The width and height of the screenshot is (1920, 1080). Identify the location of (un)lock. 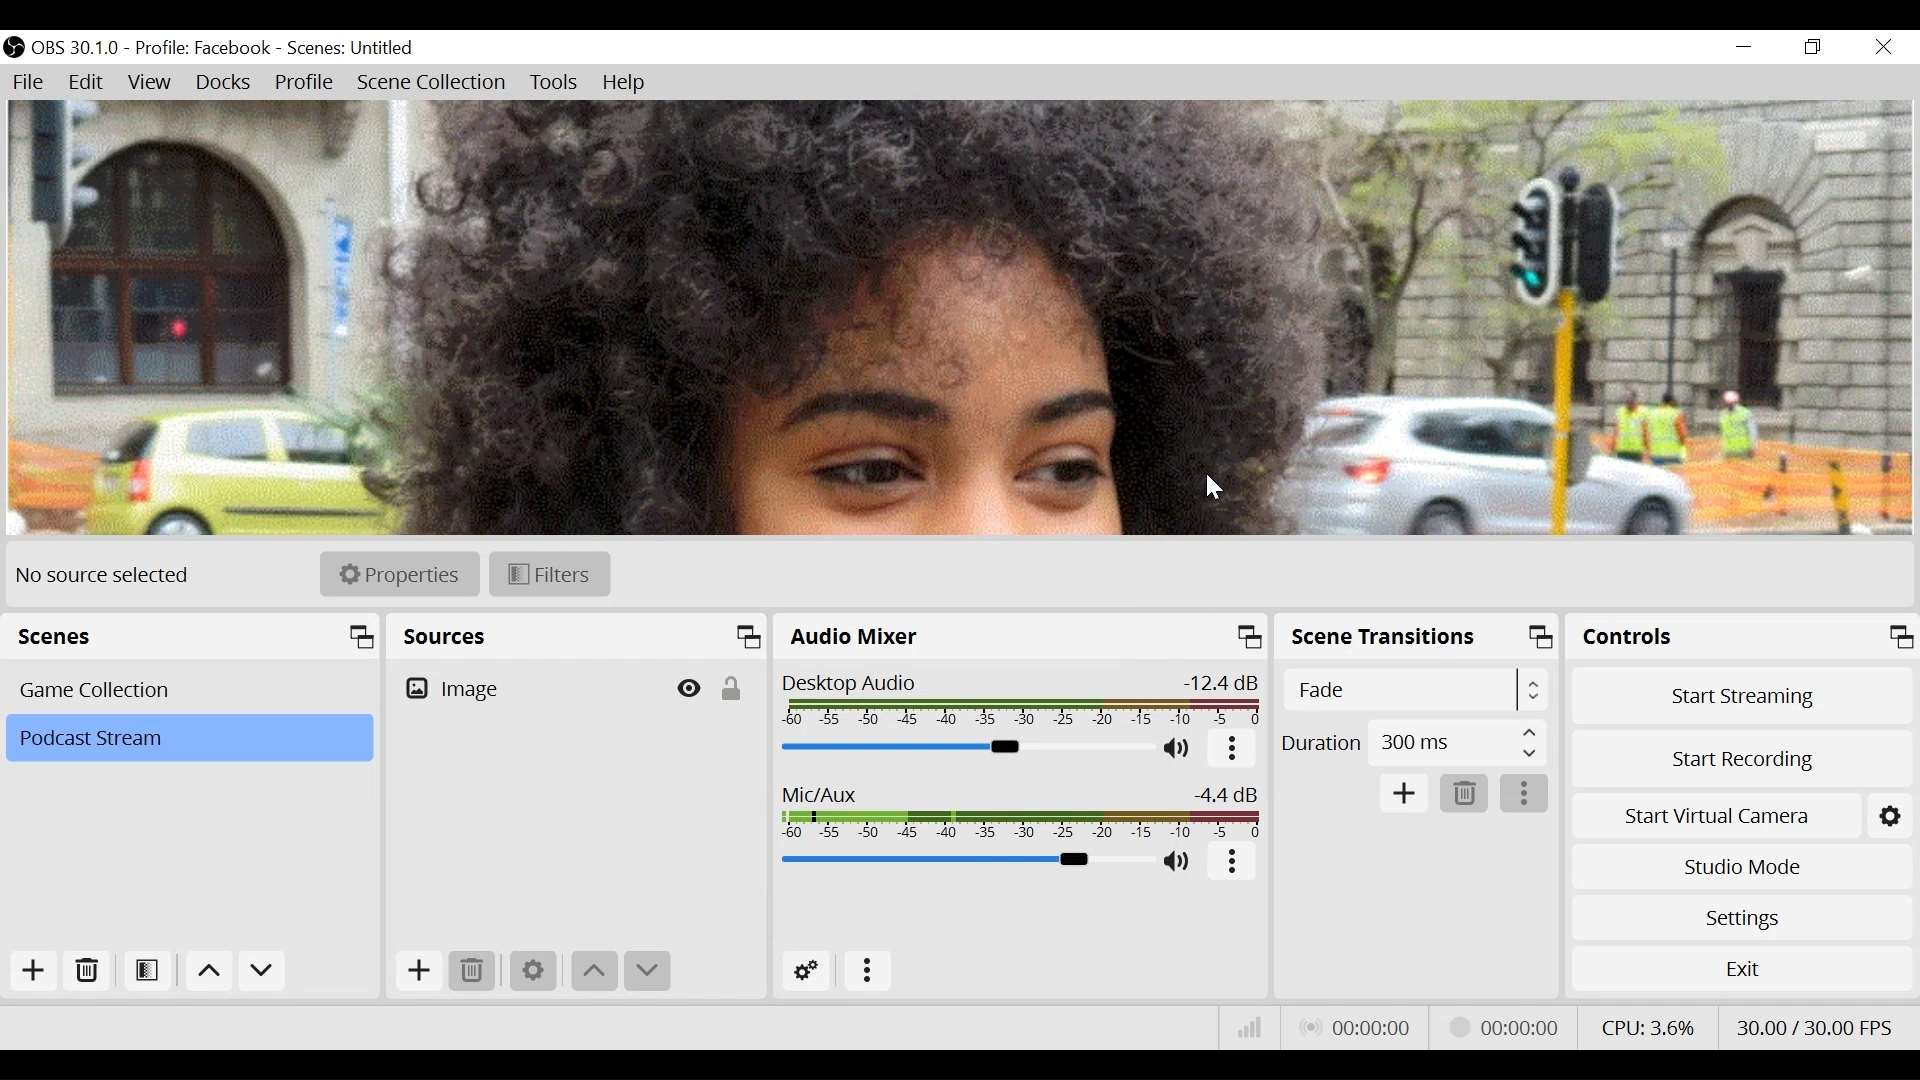
(729, 689).